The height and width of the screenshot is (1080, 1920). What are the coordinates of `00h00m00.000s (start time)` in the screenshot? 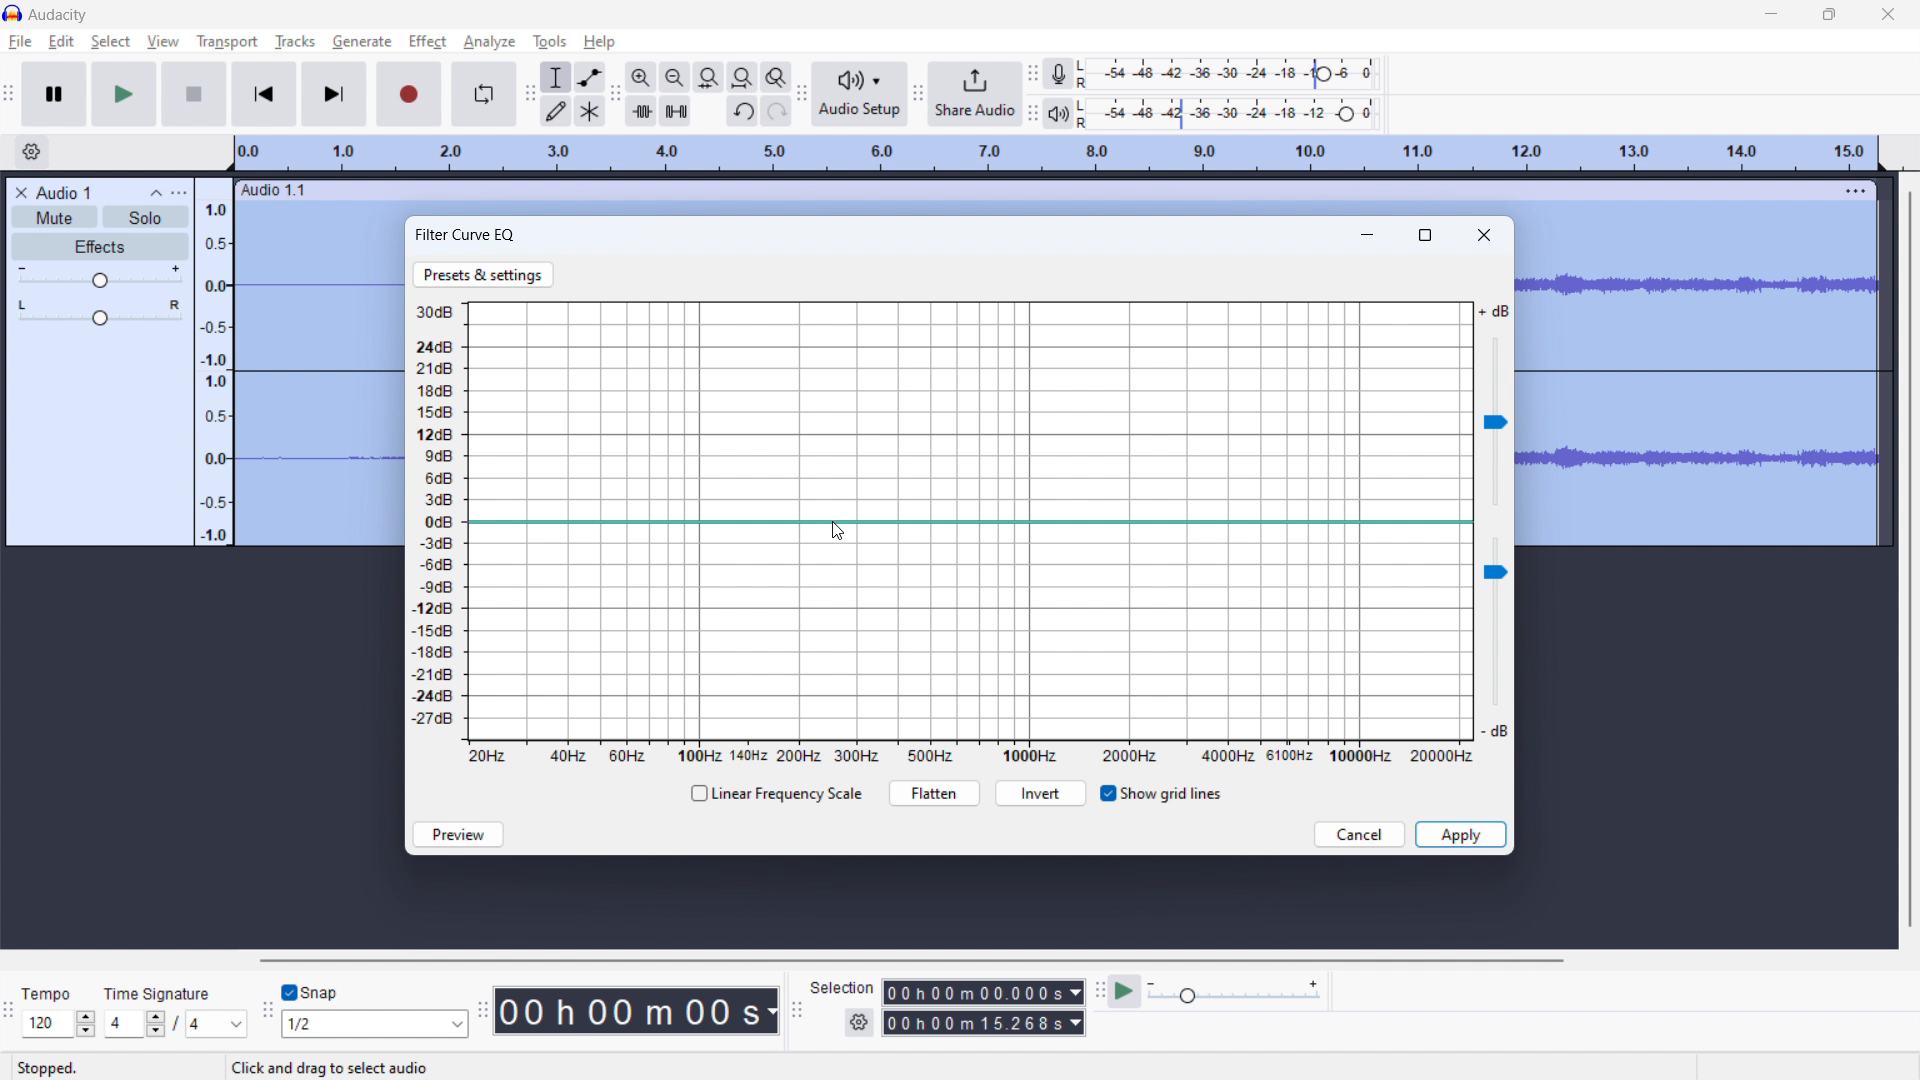 It's located at (983, 990).